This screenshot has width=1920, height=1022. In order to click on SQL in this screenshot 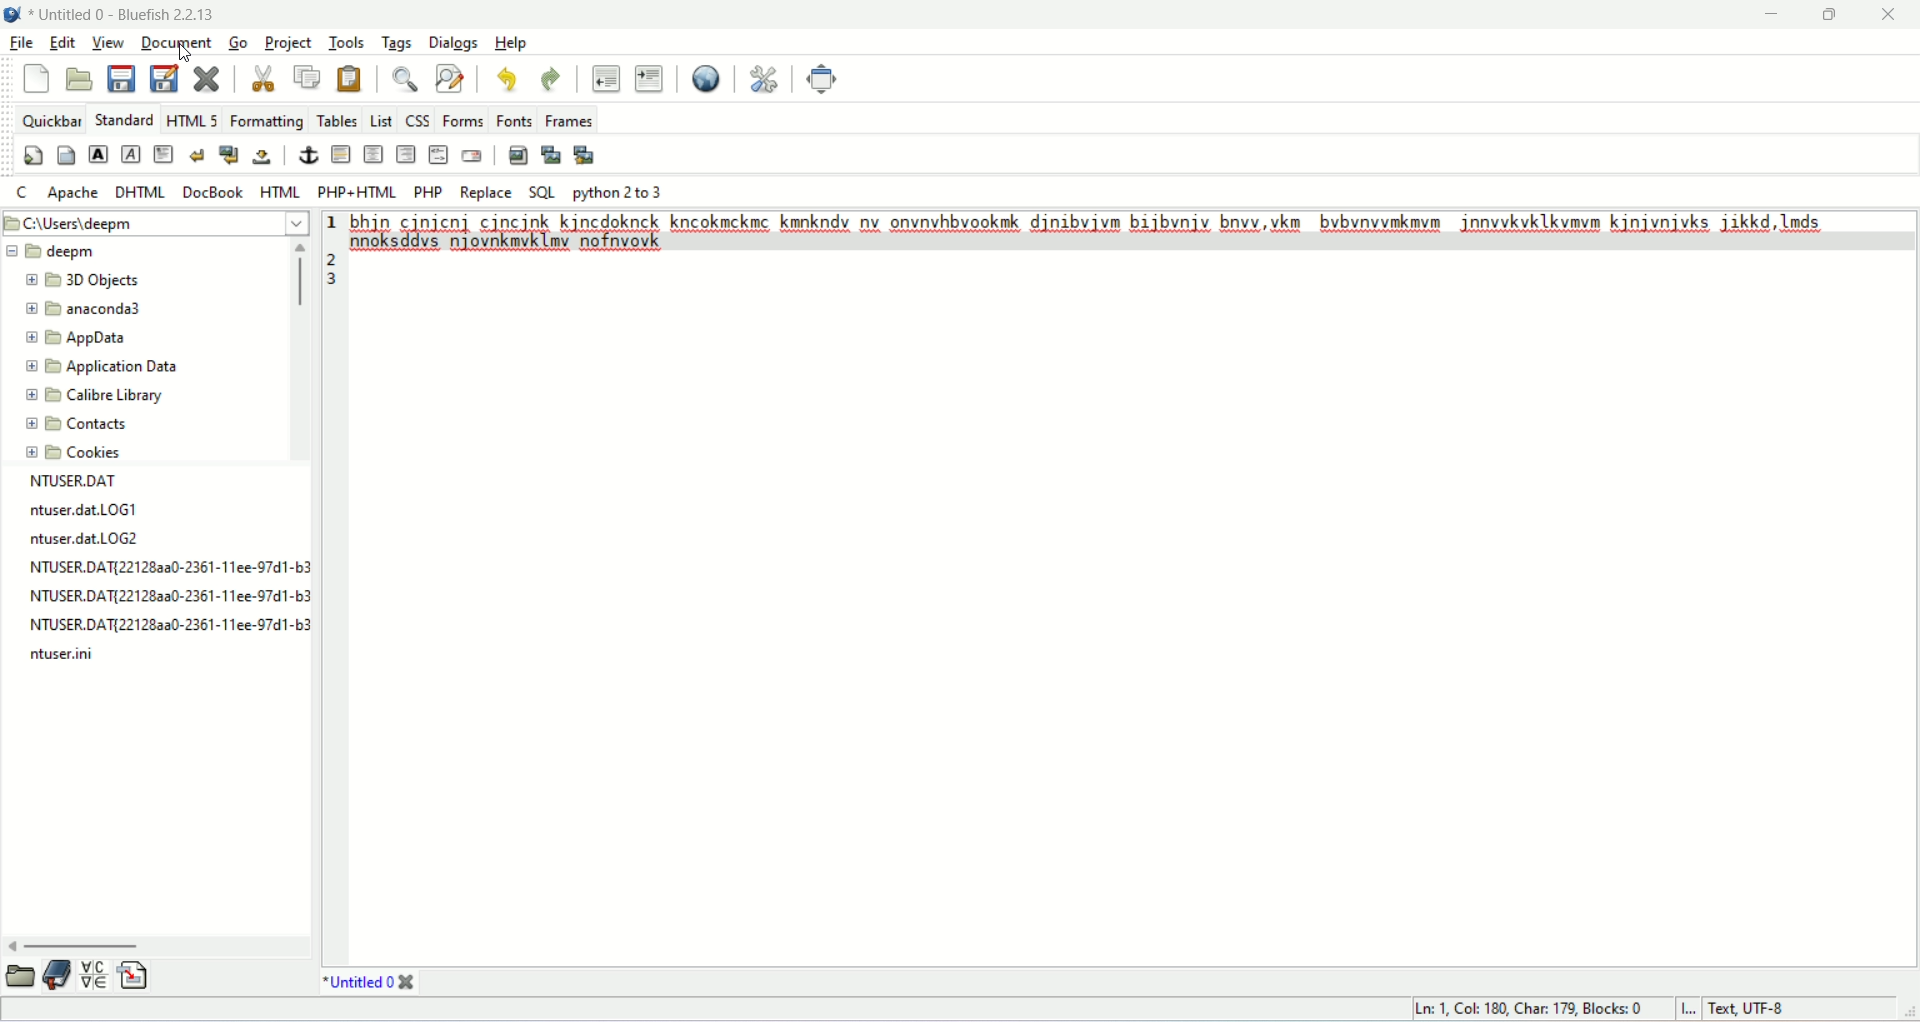, I will do `click(541, 193)`.